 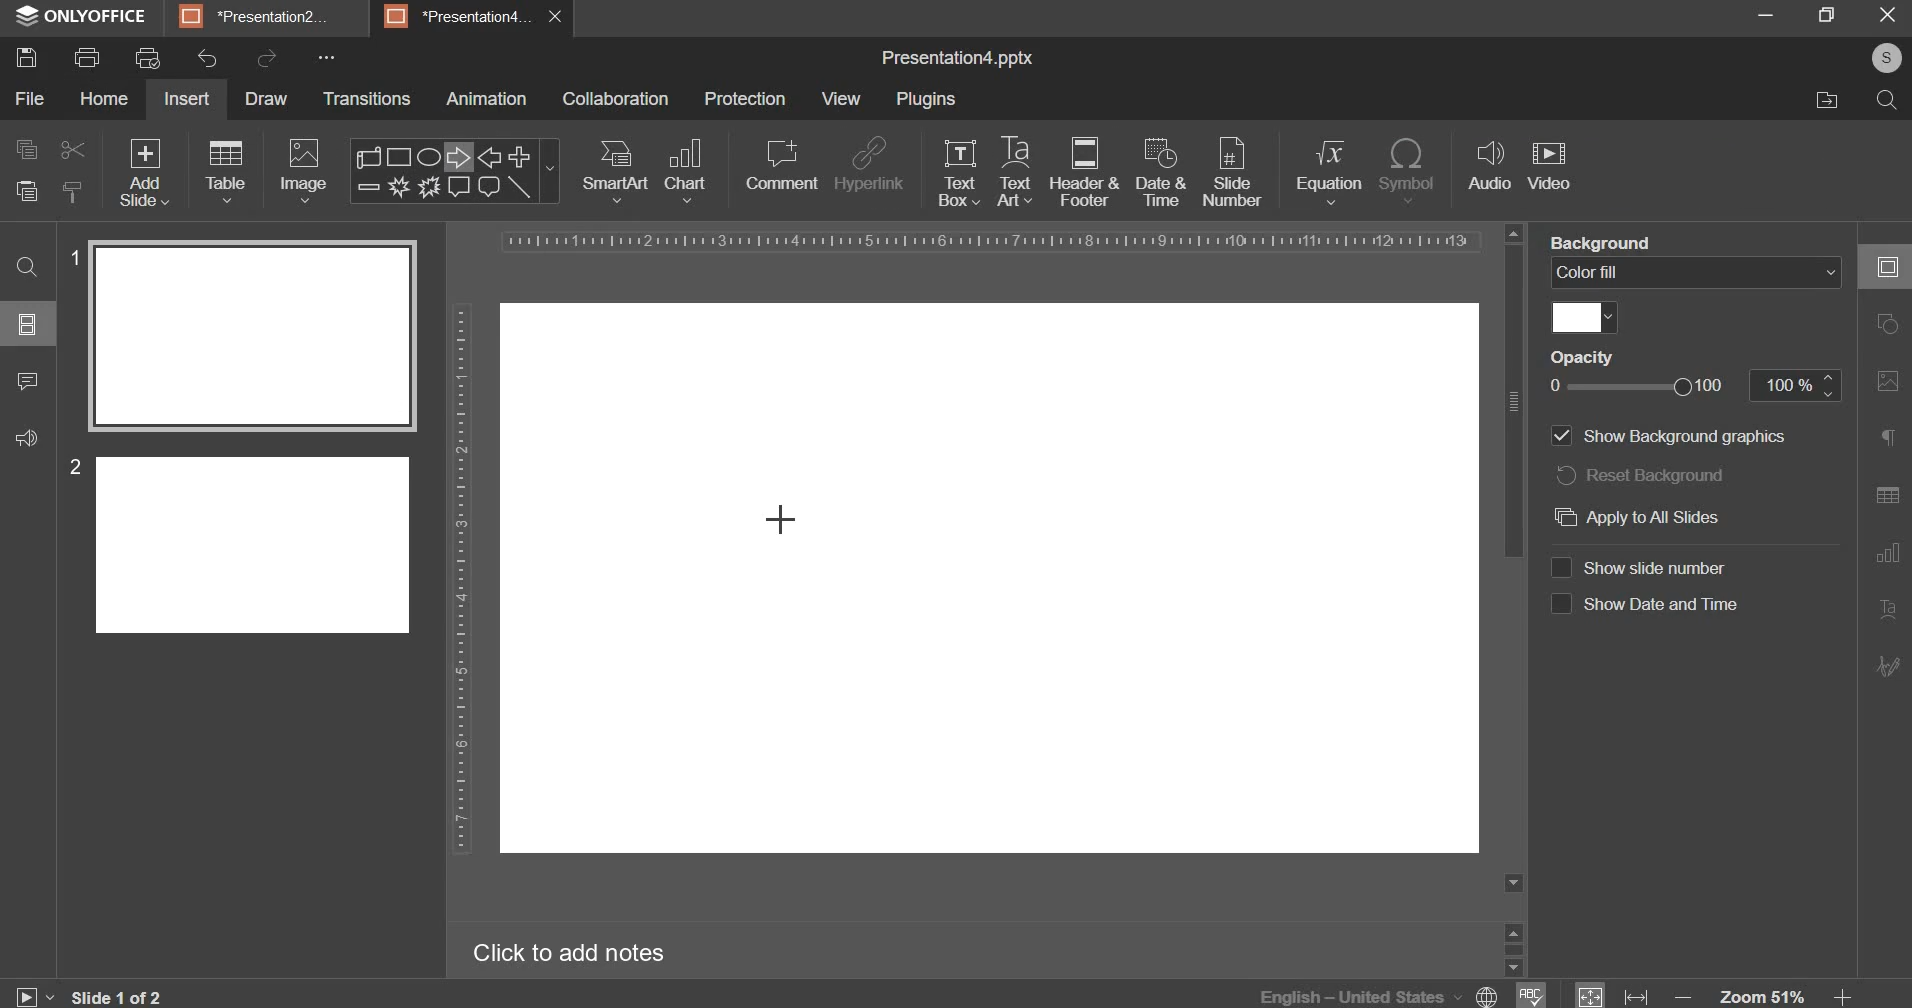 I want to click on sound, so click(x=26, y=442).